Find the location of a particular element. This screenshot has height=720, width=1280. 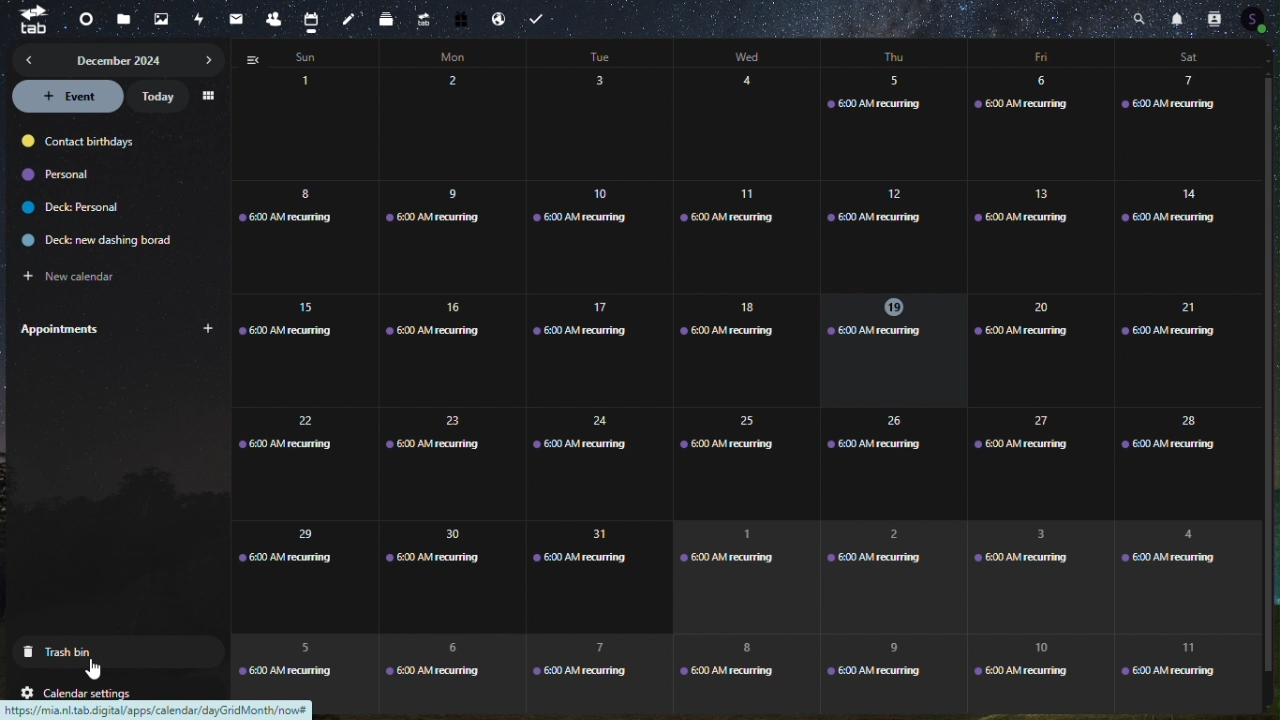

Appointments is located at coordinates (115, 329).